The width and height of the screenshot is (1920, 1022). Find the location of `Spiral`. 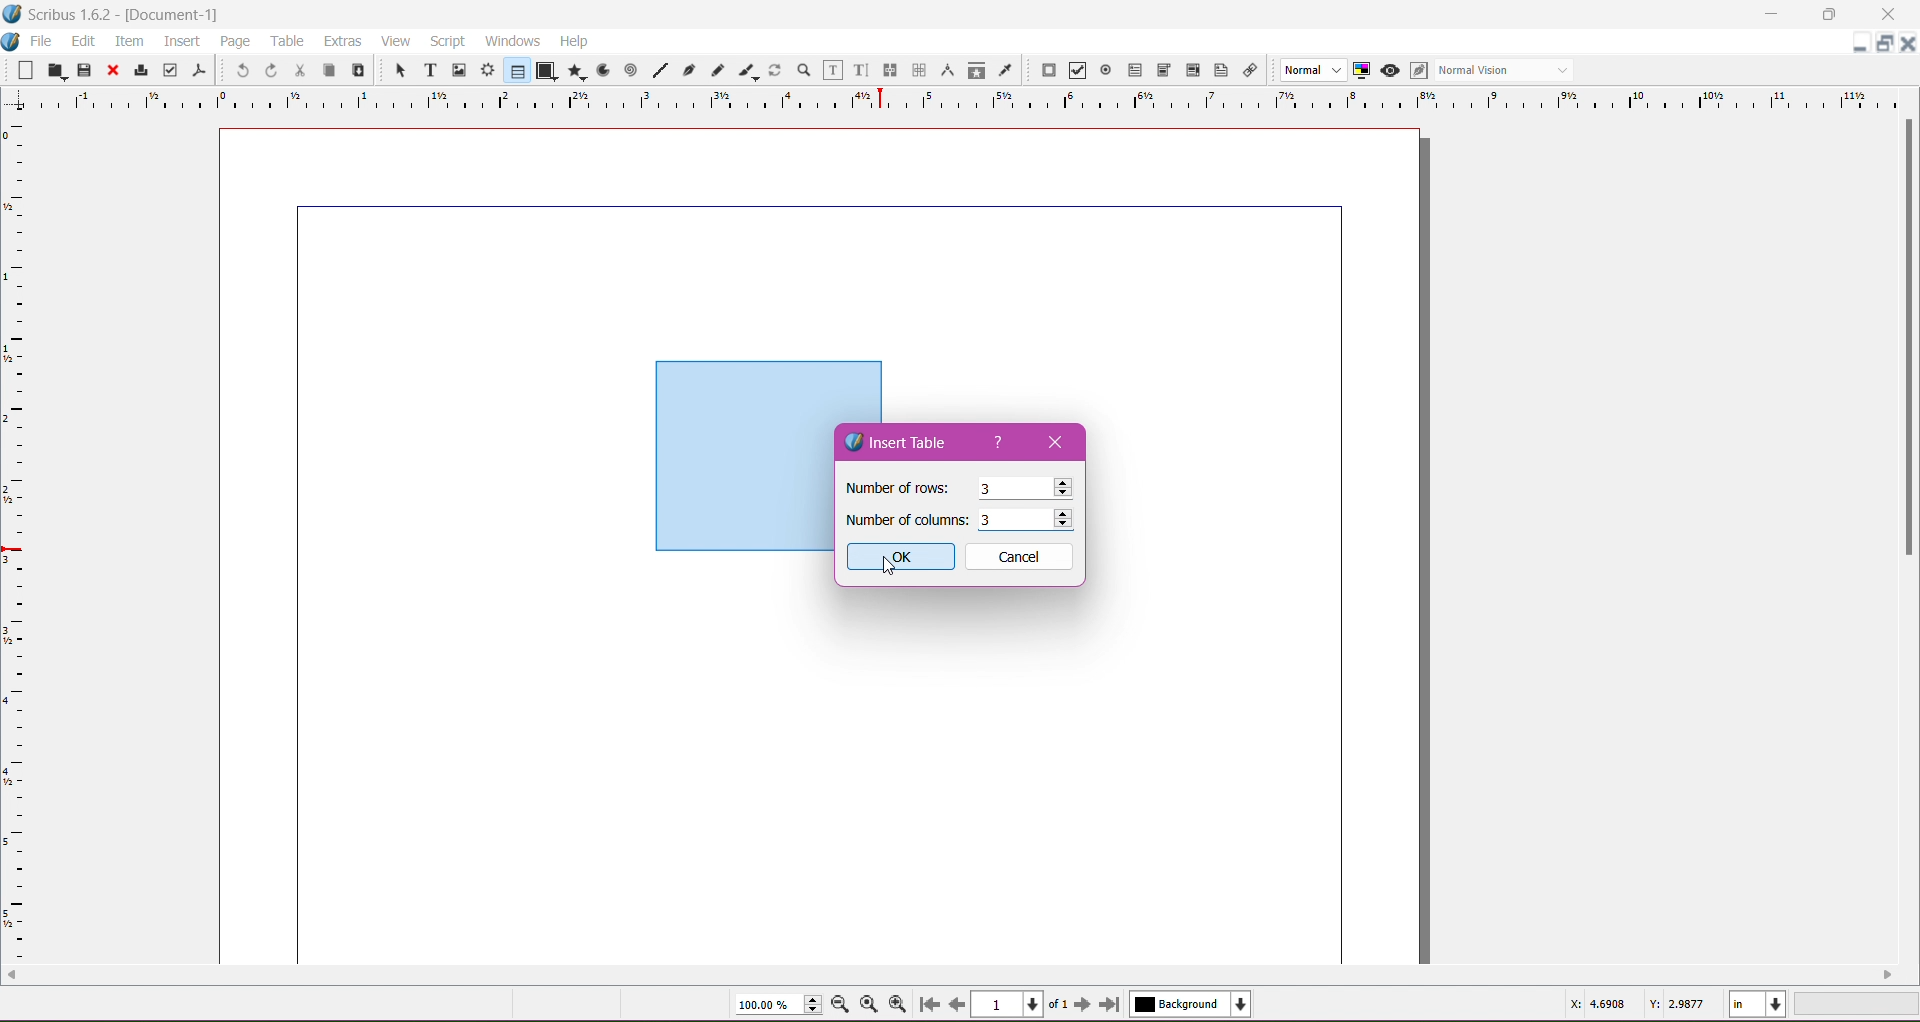

Spiral is located at coordinates (629, 69).